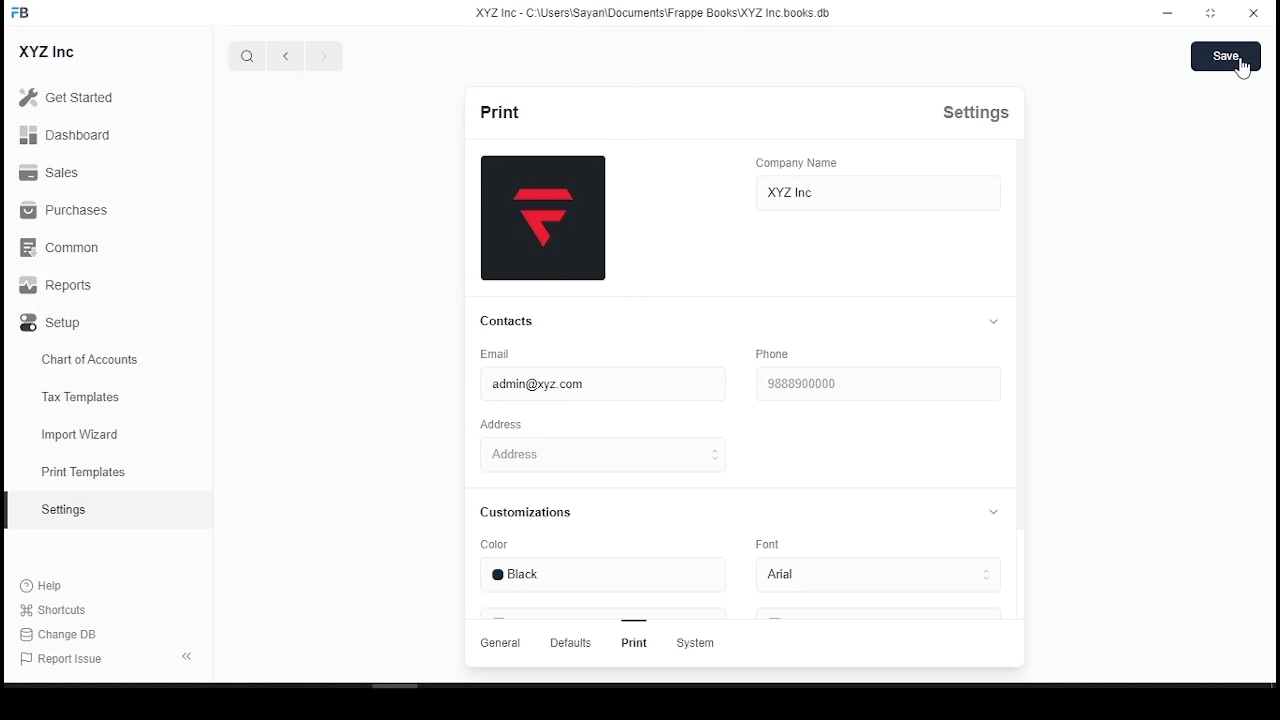 The width and height of the screenshot is (1280, 720). Describe the element at coordinates (773, 354) in the screenshot. I see `phone` at that location.